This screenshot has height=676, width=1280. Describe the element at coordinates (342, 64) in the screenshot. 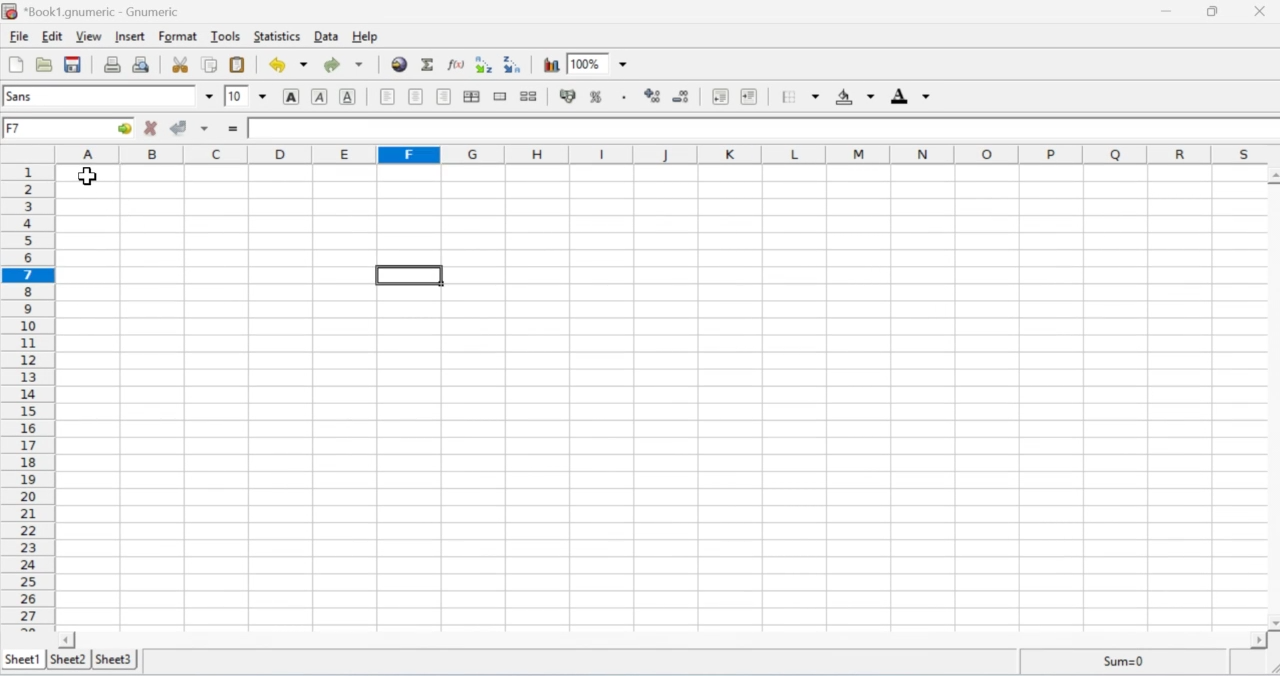

I see `Redo` at that location.